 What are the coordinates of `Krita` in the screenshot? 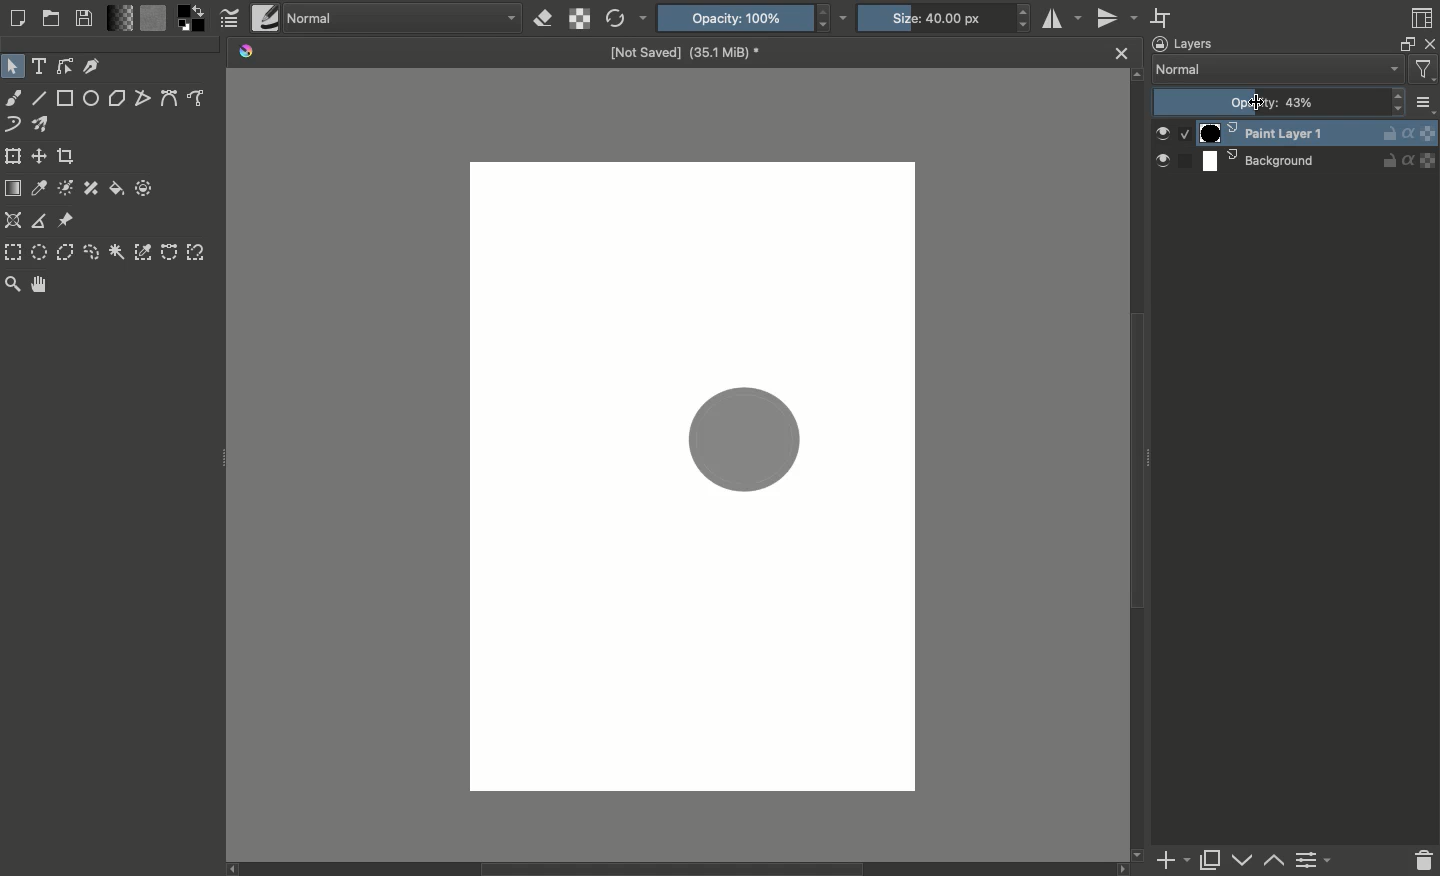 It's located at (249, 51).